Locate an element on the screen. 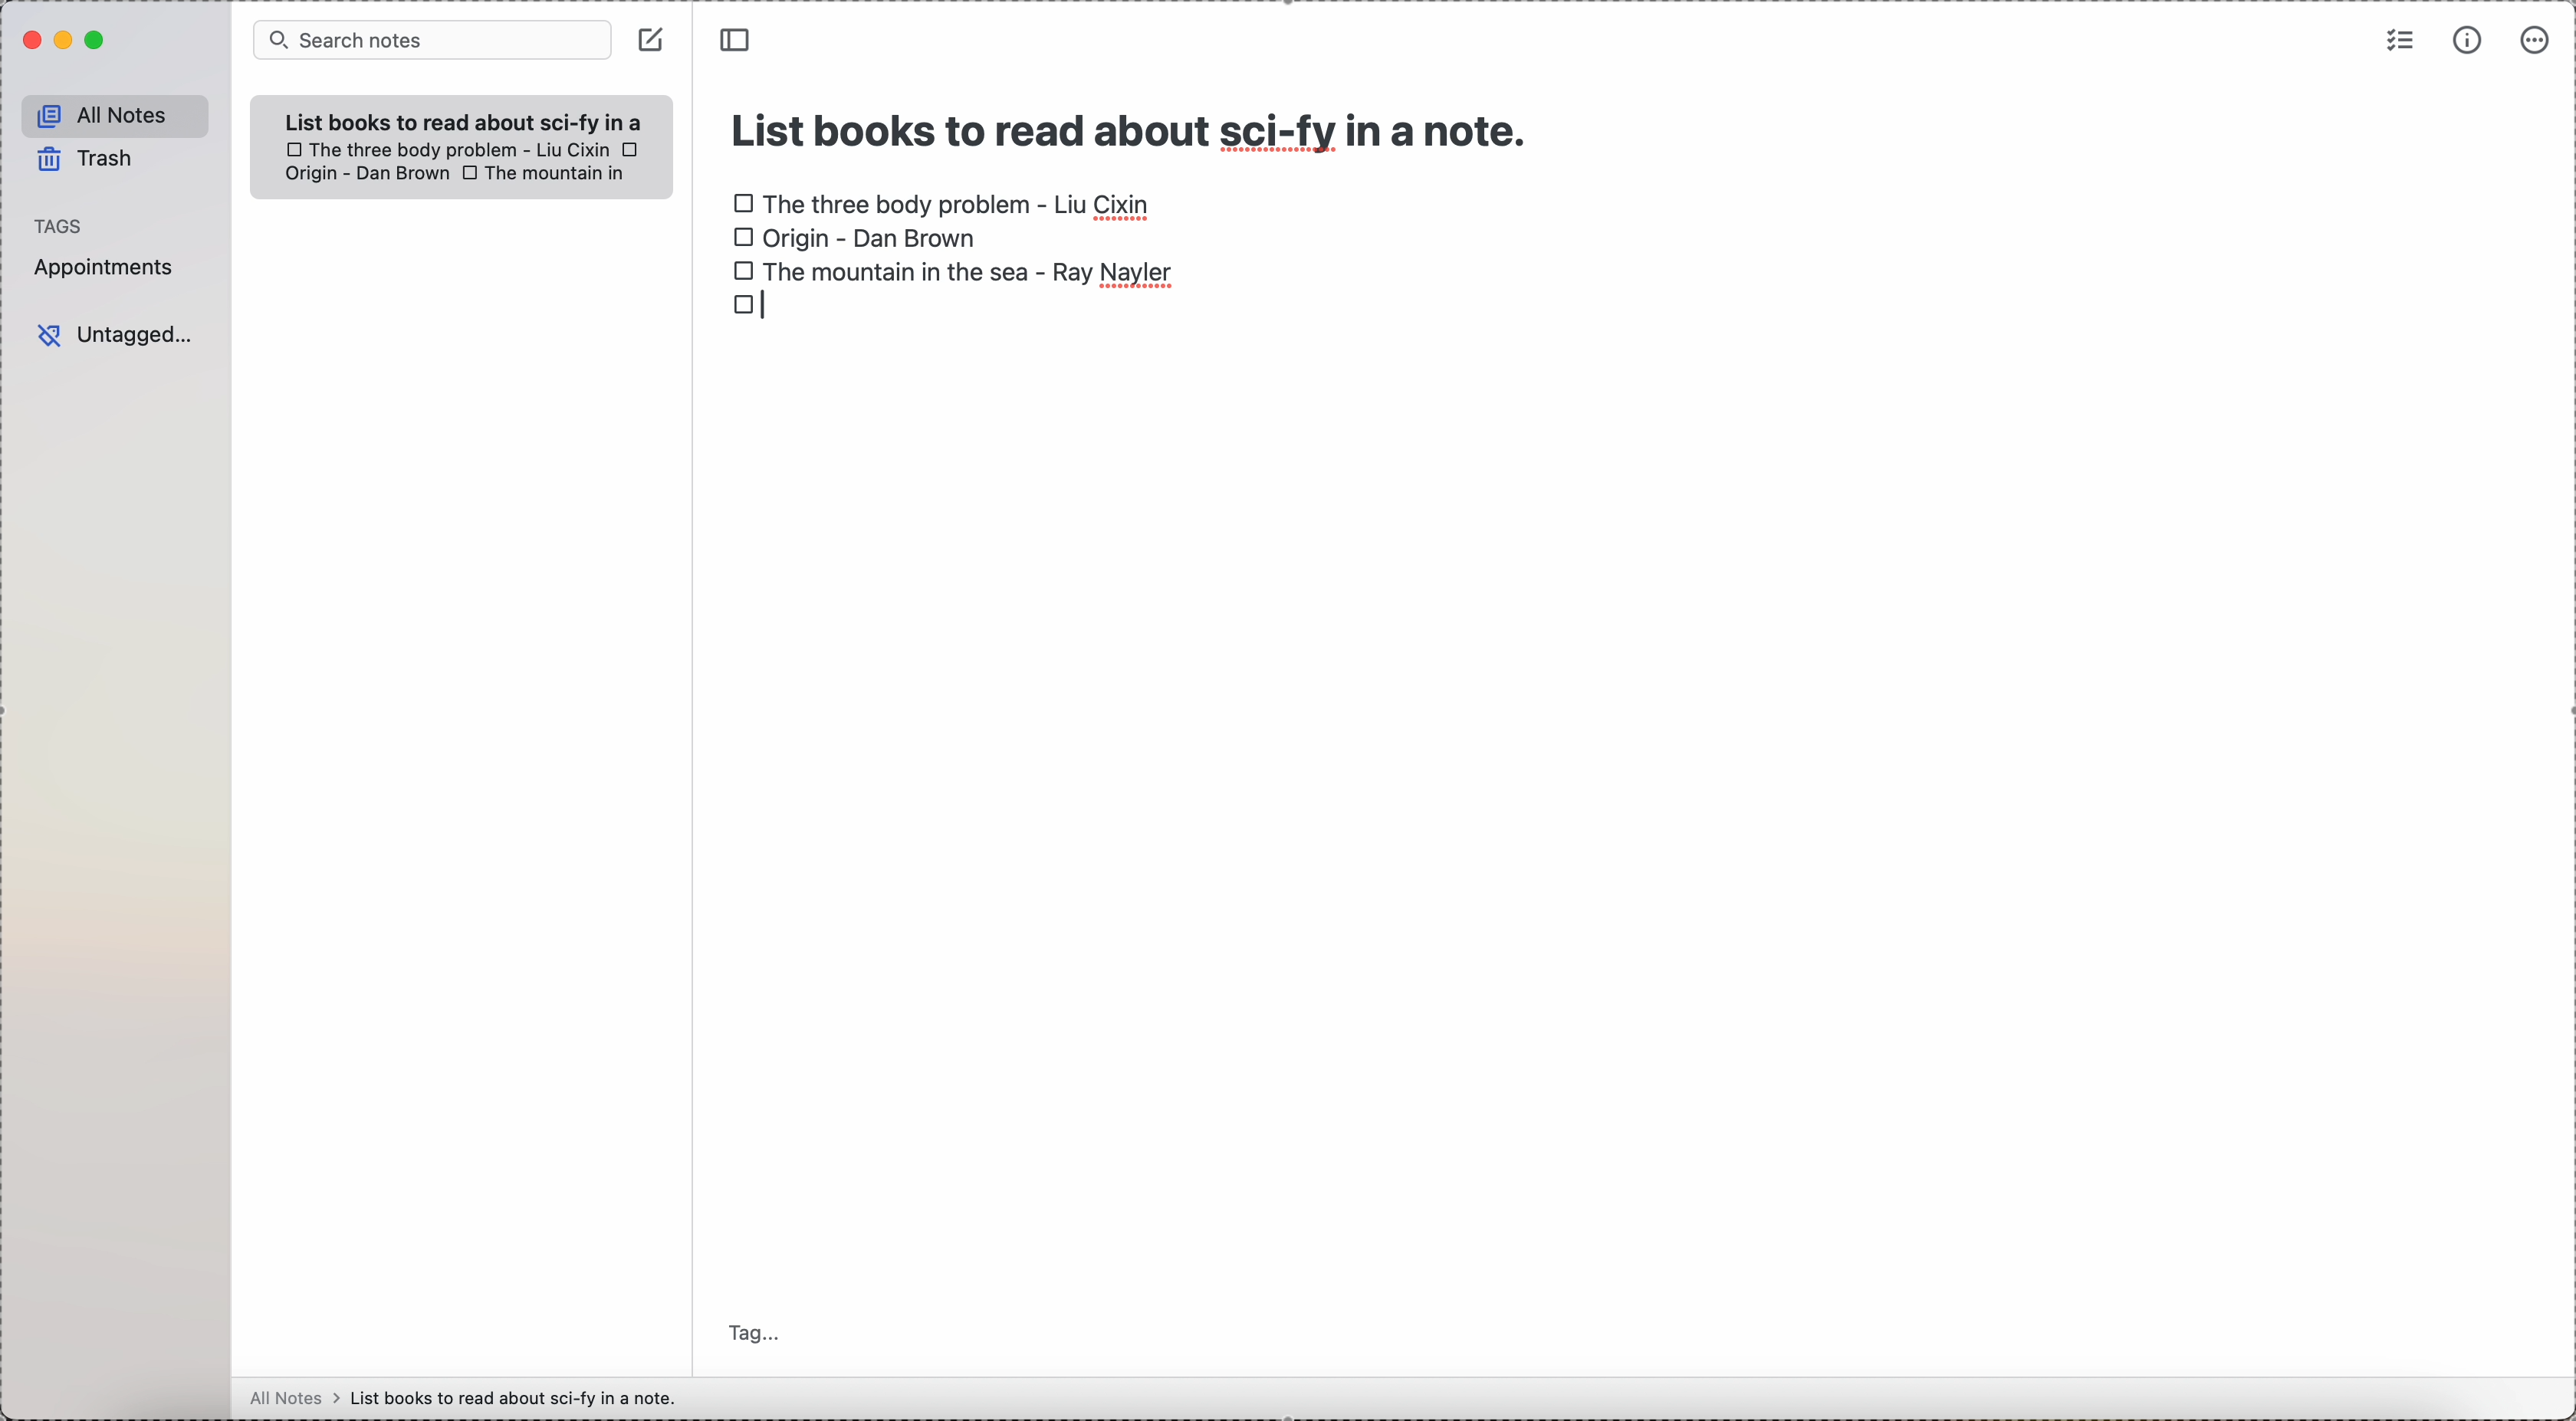 The height and width of the screenshot is (1421, 2576). more options is located at coordinates (2533, 42).